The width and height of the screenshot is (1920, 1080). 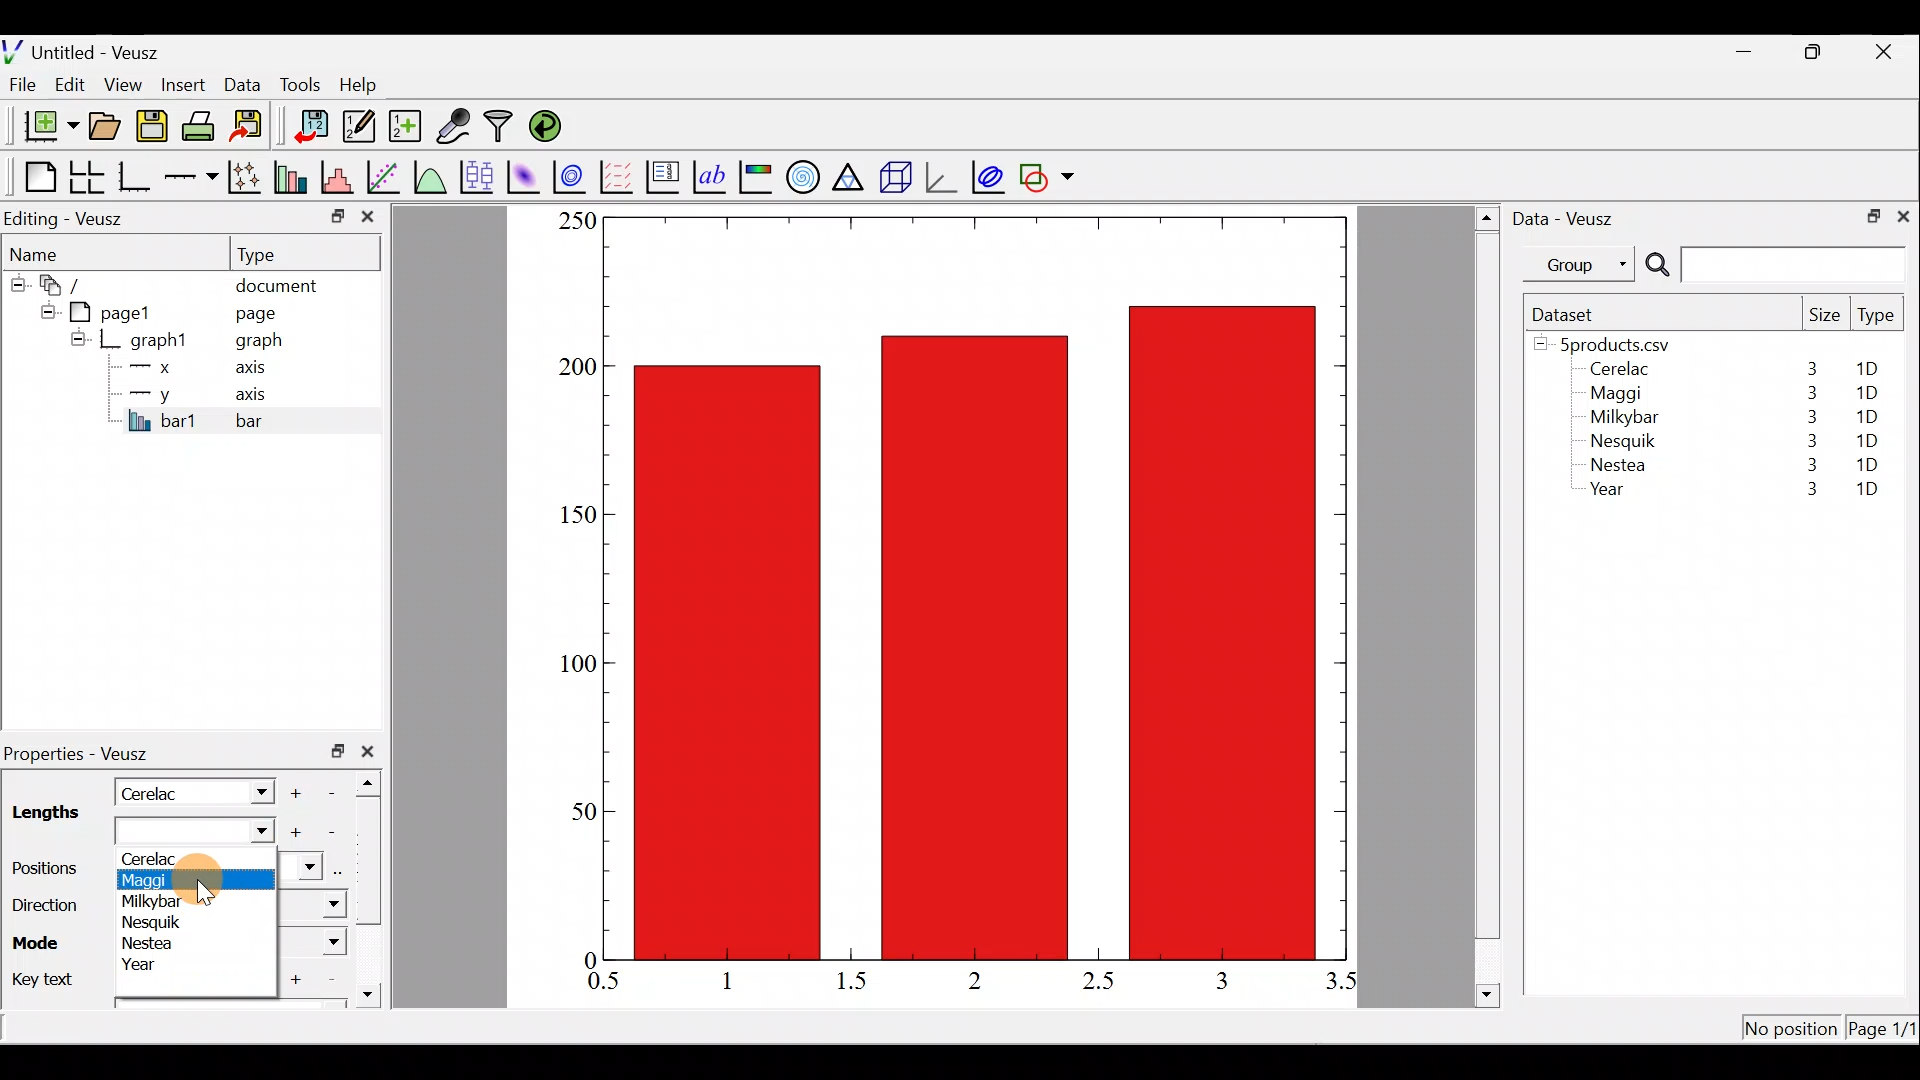 What do you see at coordinates (1870, 437) in the screenshot?
I see `1D` at bounding box center [1870, 437].